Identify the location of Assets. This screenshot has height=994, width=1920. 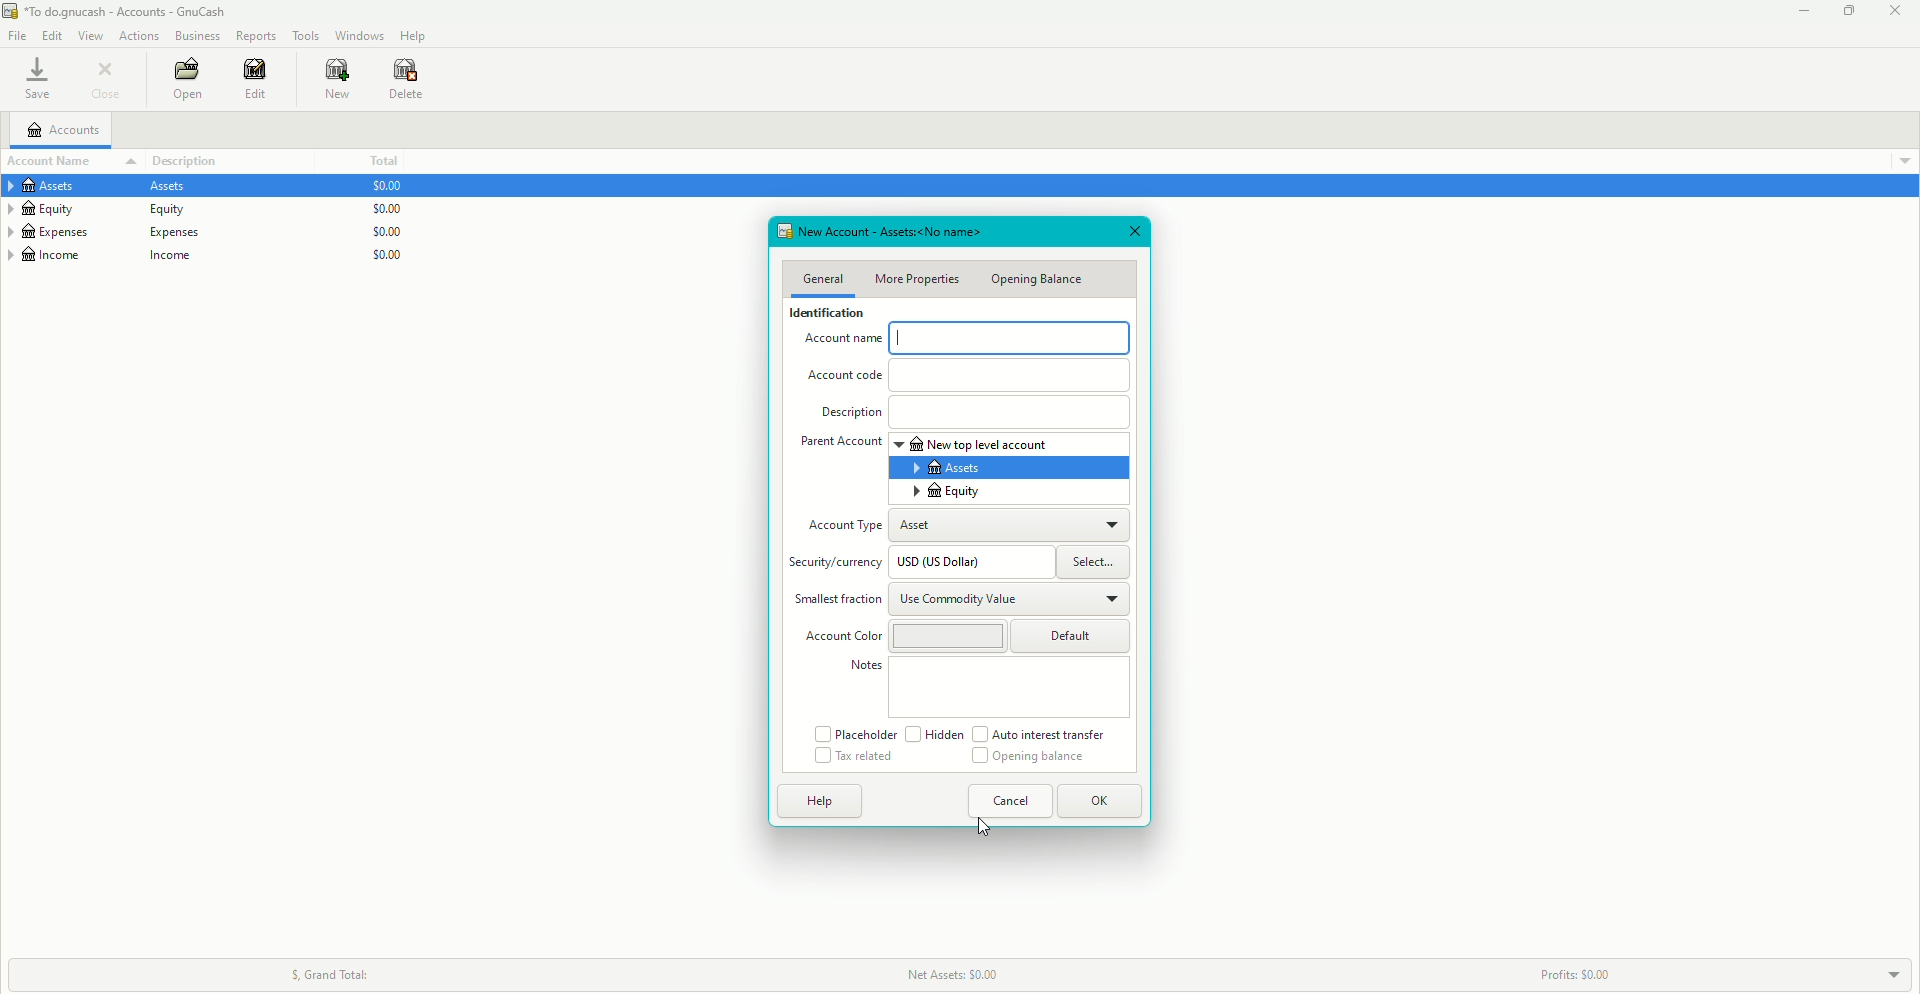
(106, 188).